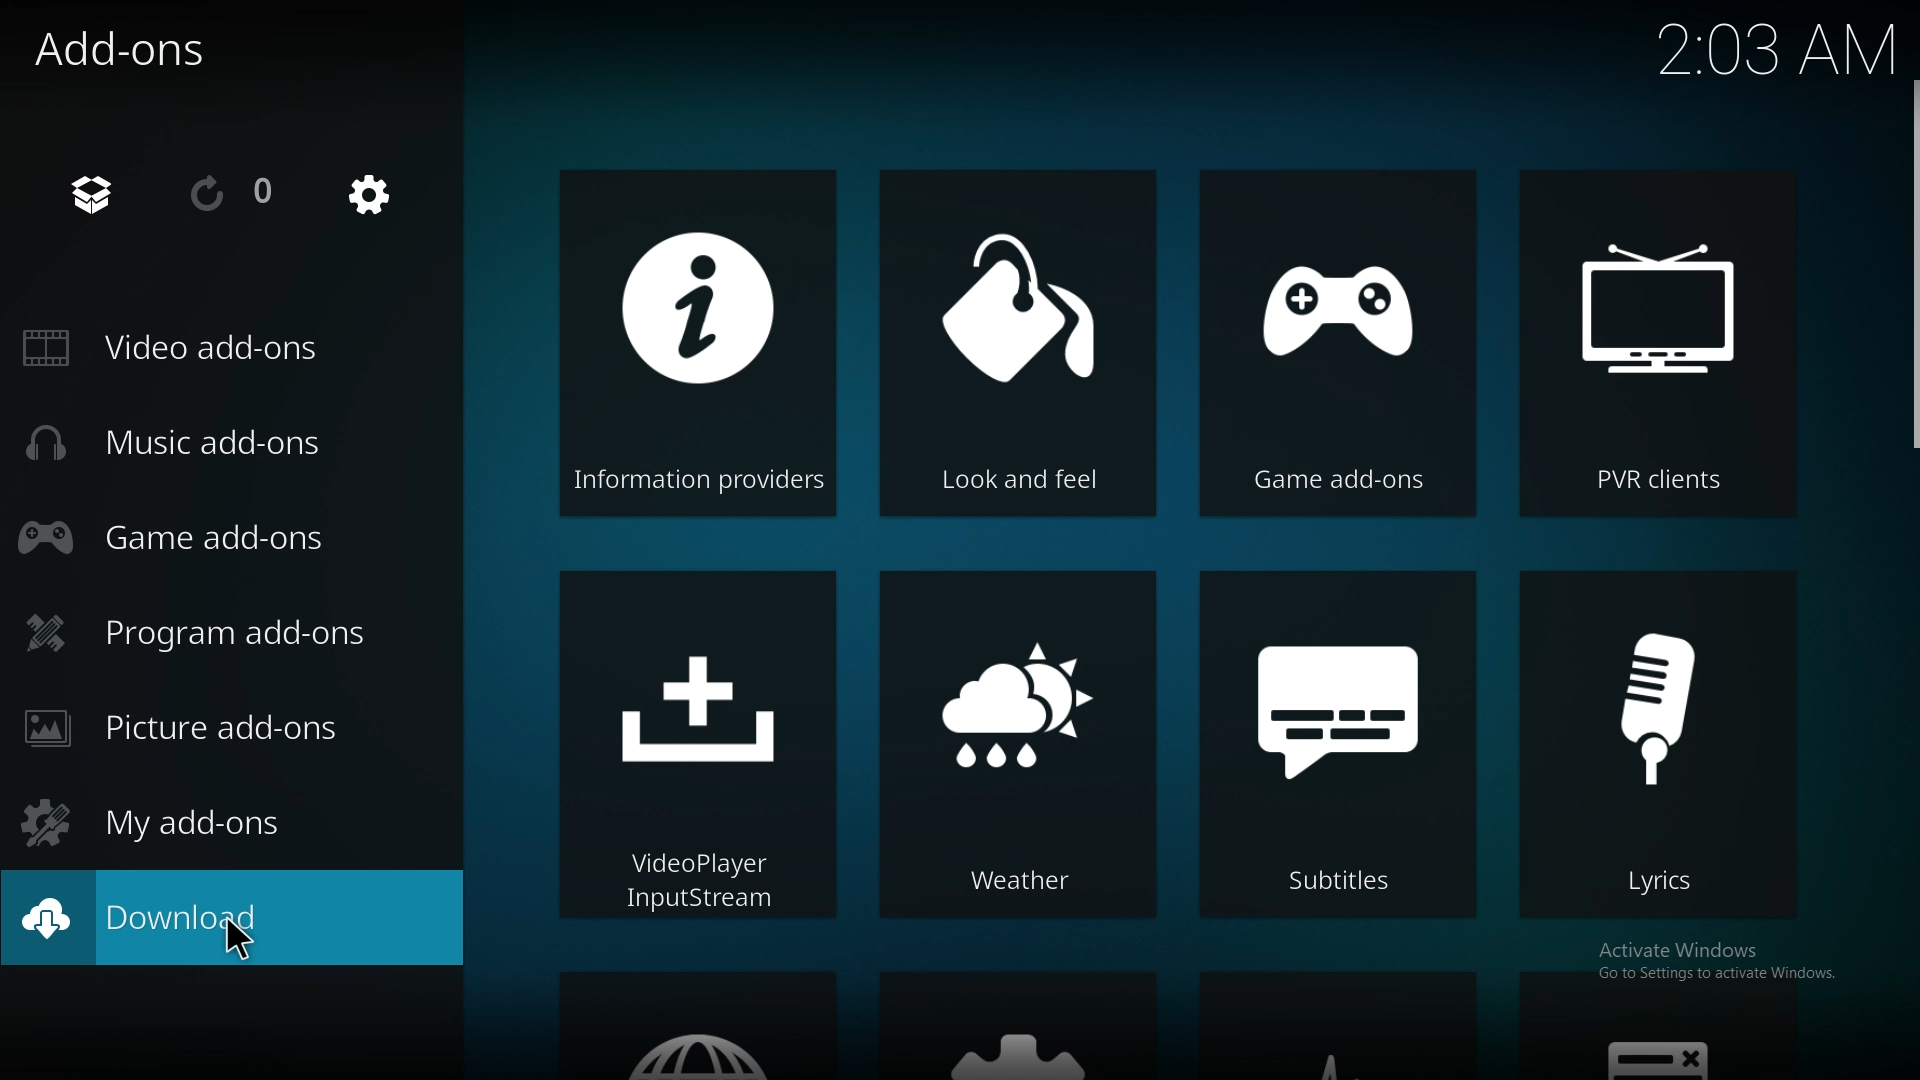  I want to click on game add ons, so click(1338, 338).